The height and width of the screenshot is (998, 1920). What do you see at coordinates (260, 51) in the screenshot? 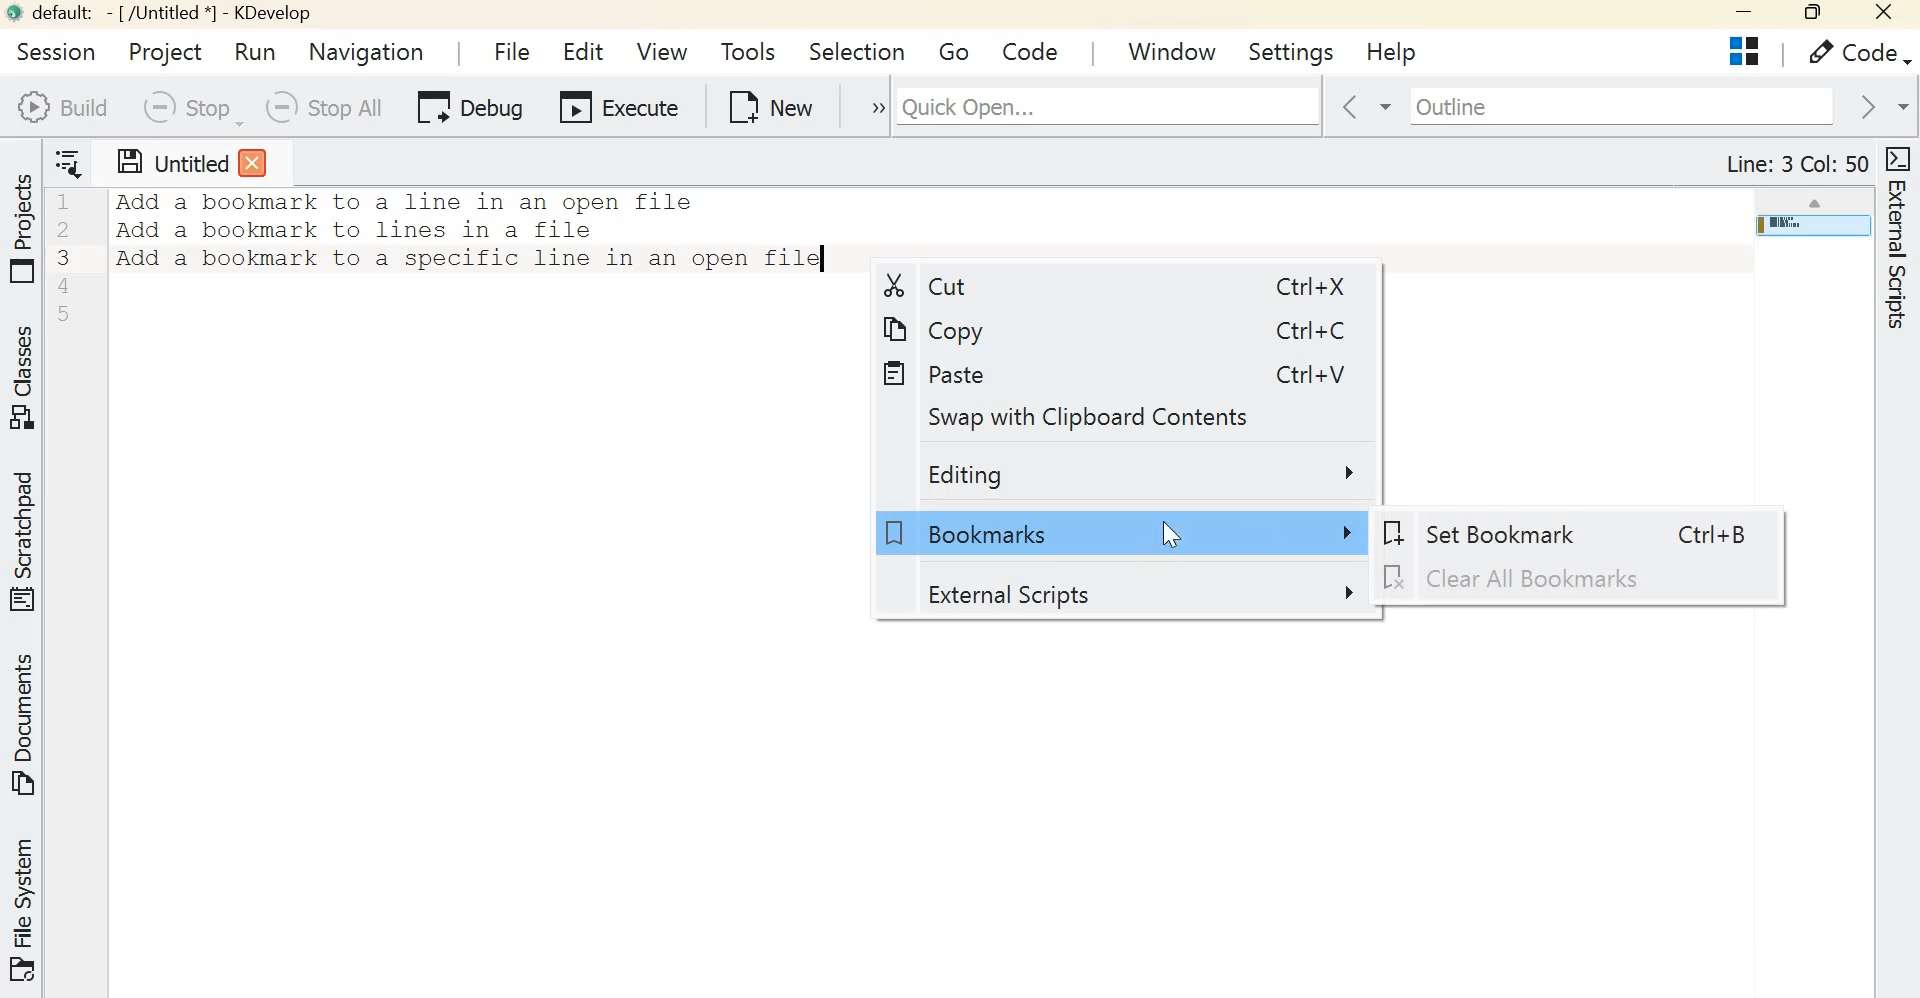
I see `Run` at bounding box center [260, 51].